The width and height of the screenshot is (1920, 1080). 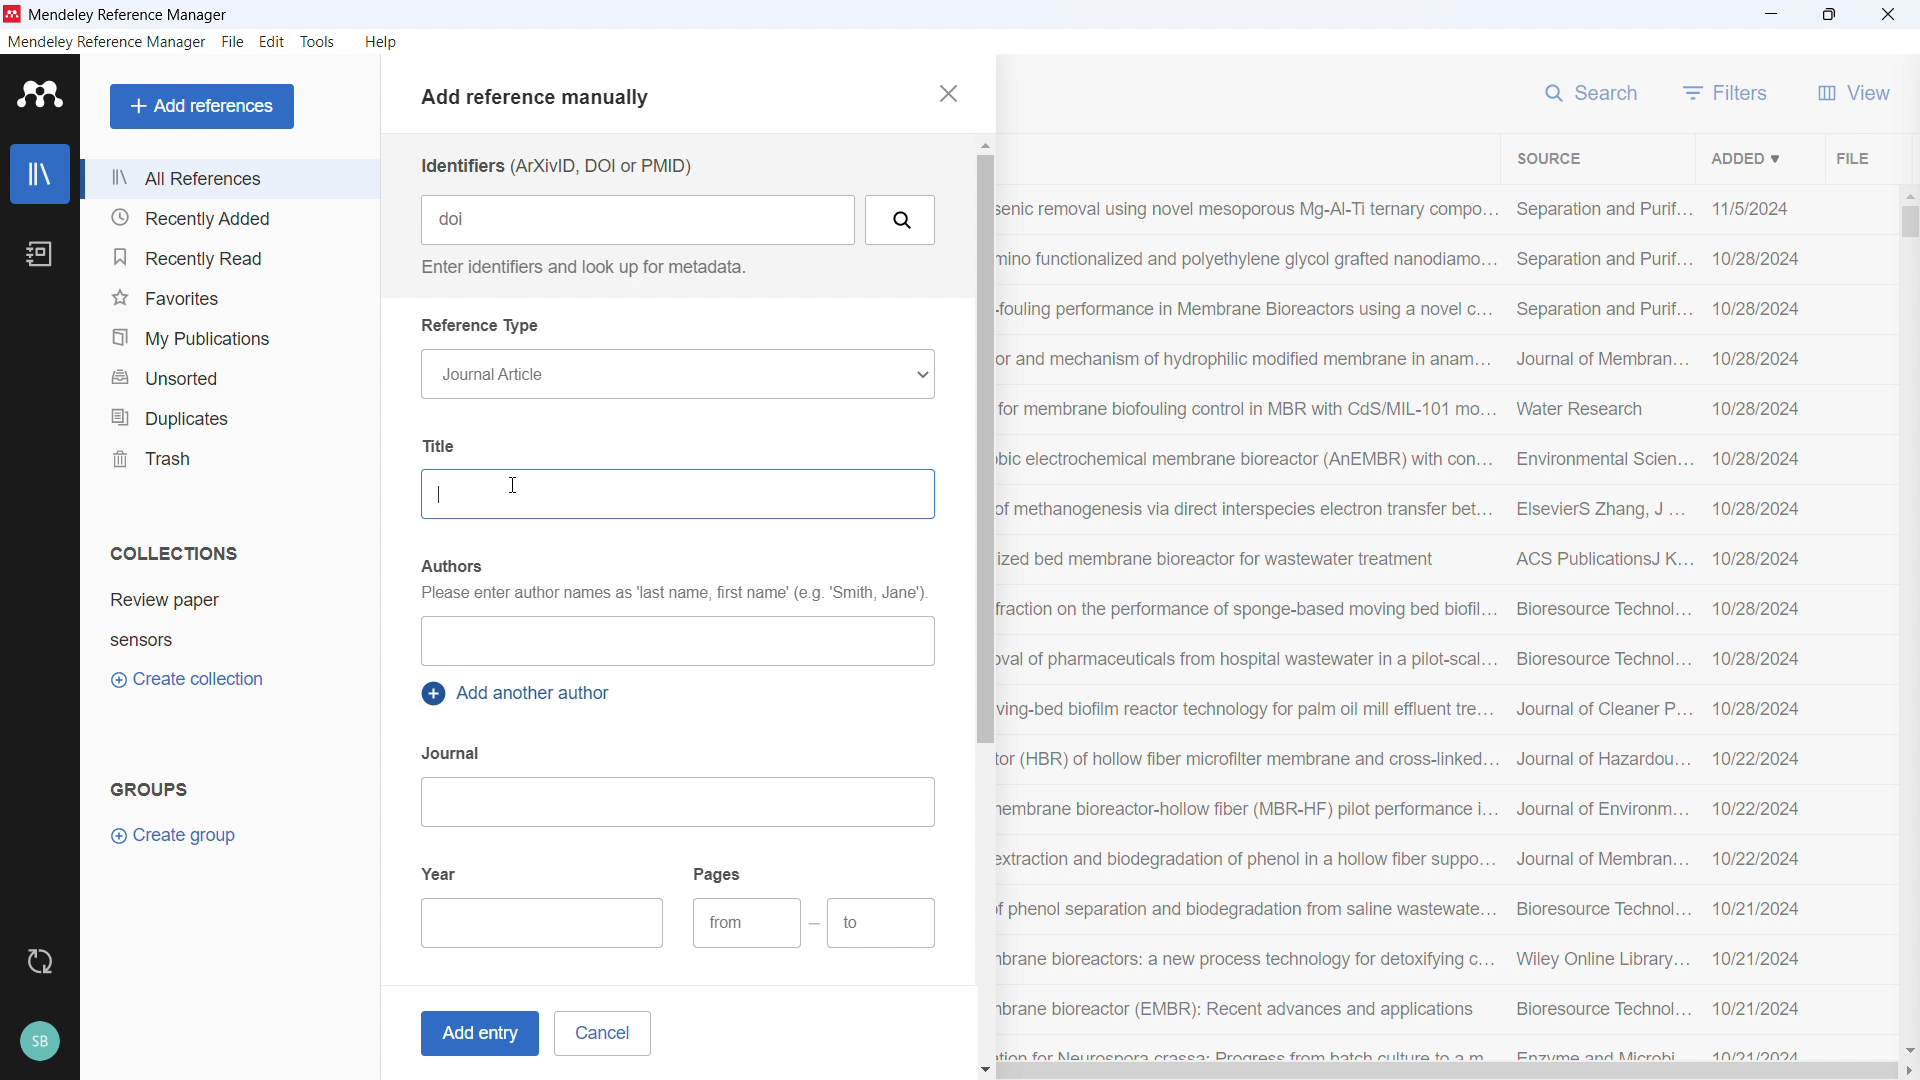 I want to click on Add references , so click(x=203, y=106).